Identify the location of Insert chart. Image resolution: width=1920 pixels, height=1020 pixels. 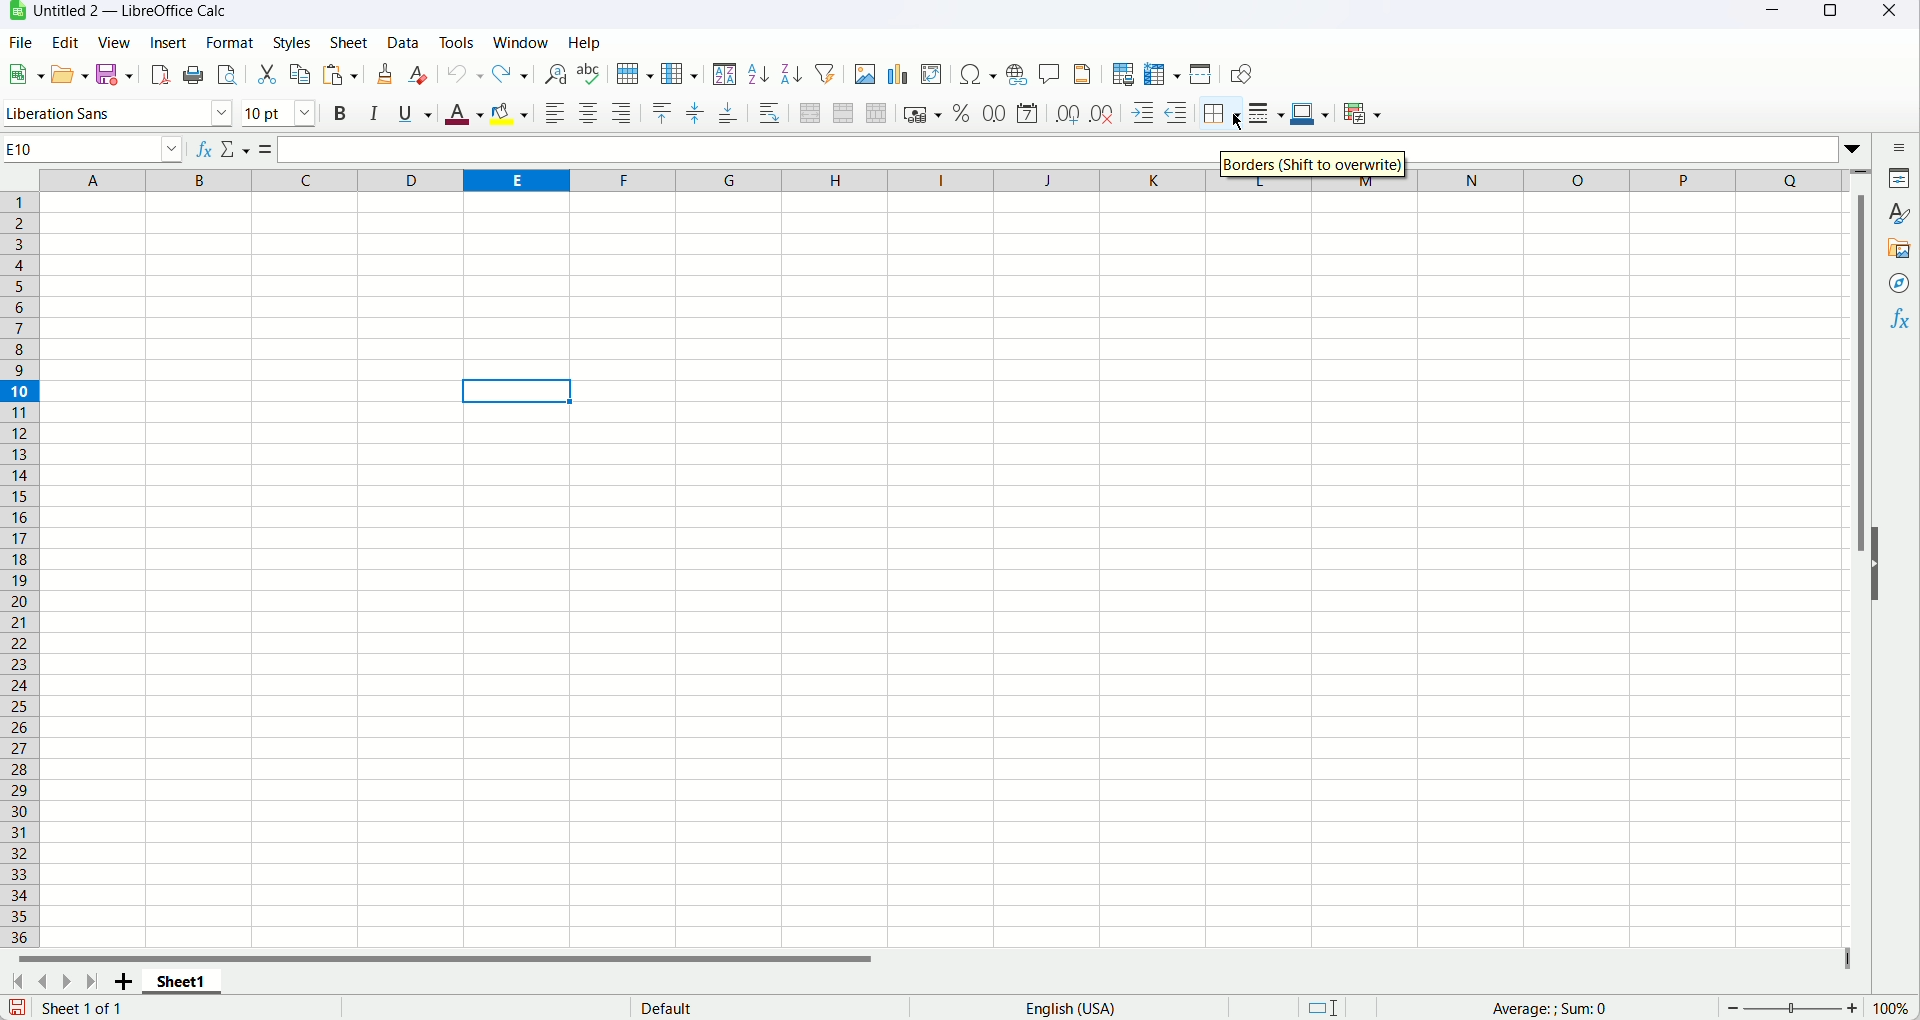
(898, 74).